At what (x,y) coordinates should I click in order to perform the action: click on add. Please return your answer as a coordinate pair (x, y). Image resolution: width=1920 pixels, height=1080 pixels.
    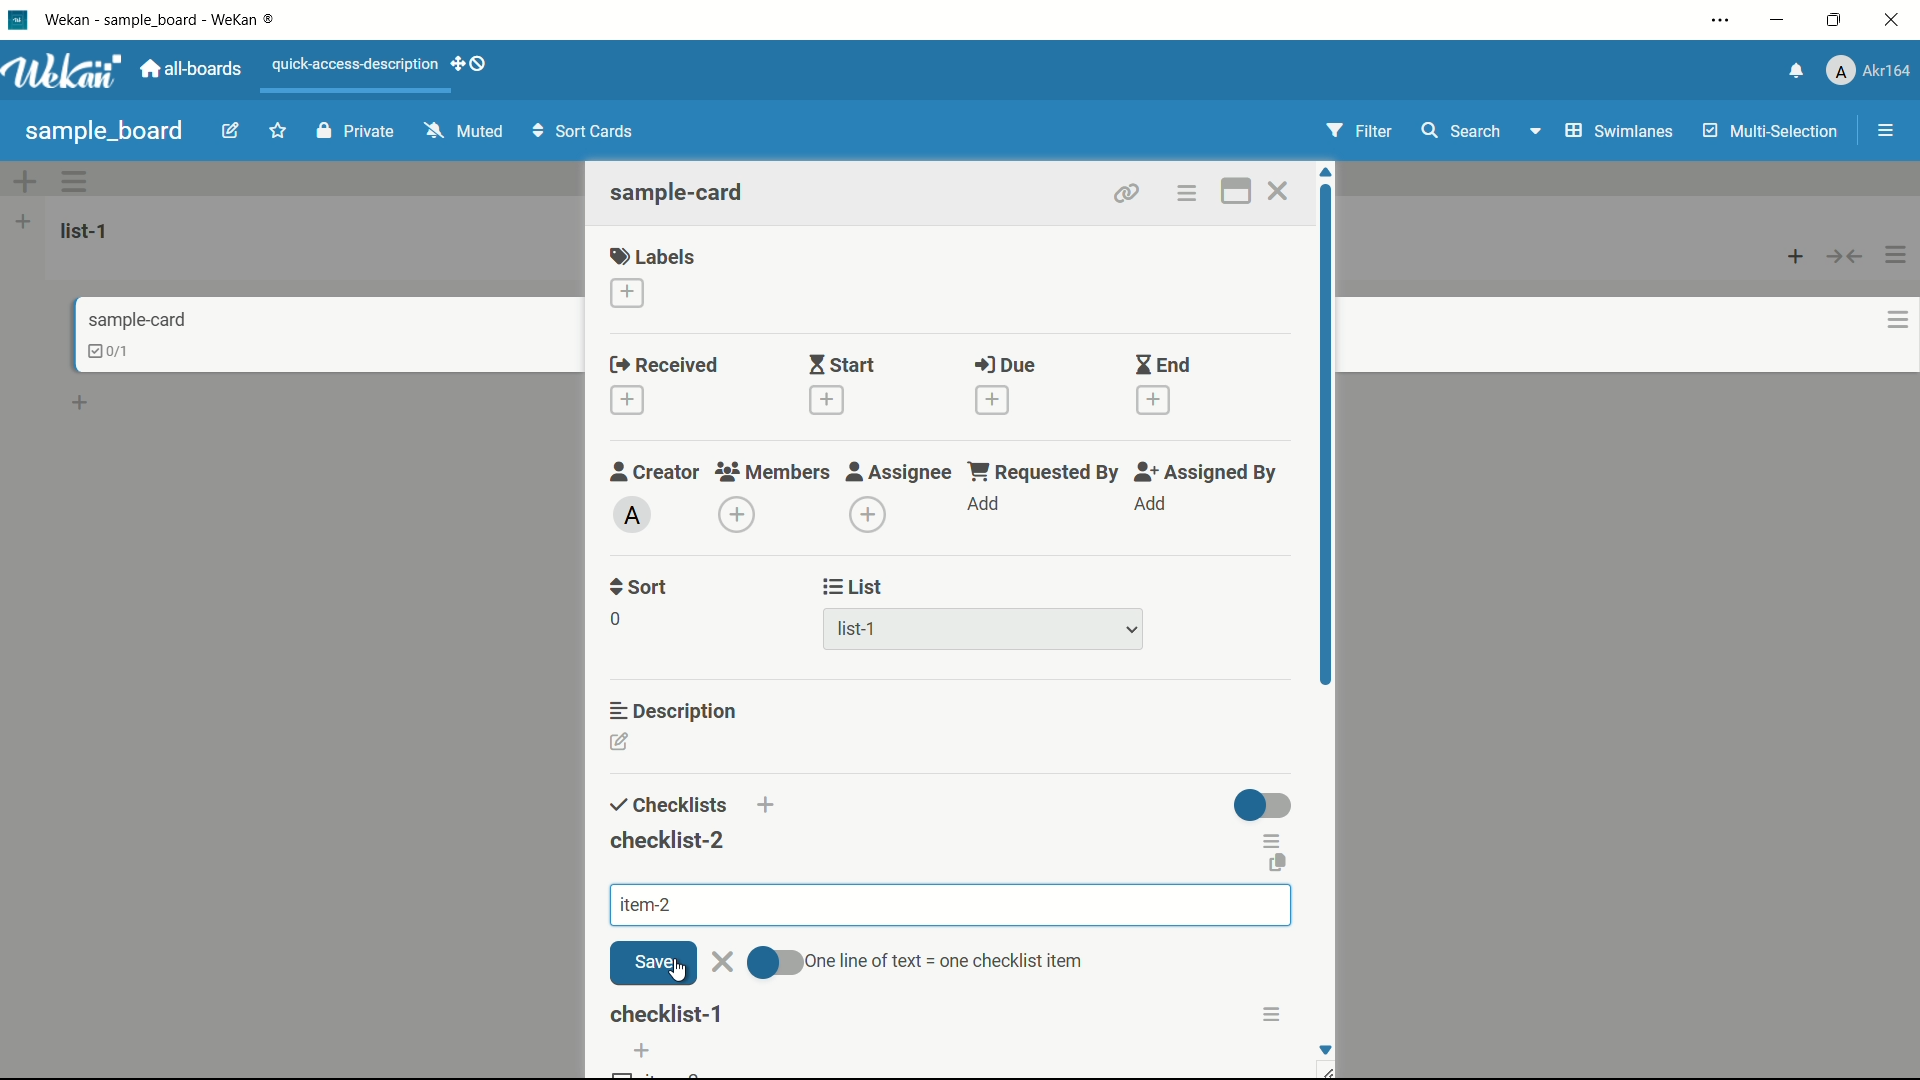
    Looking at the image, I should click on (641, 1051).